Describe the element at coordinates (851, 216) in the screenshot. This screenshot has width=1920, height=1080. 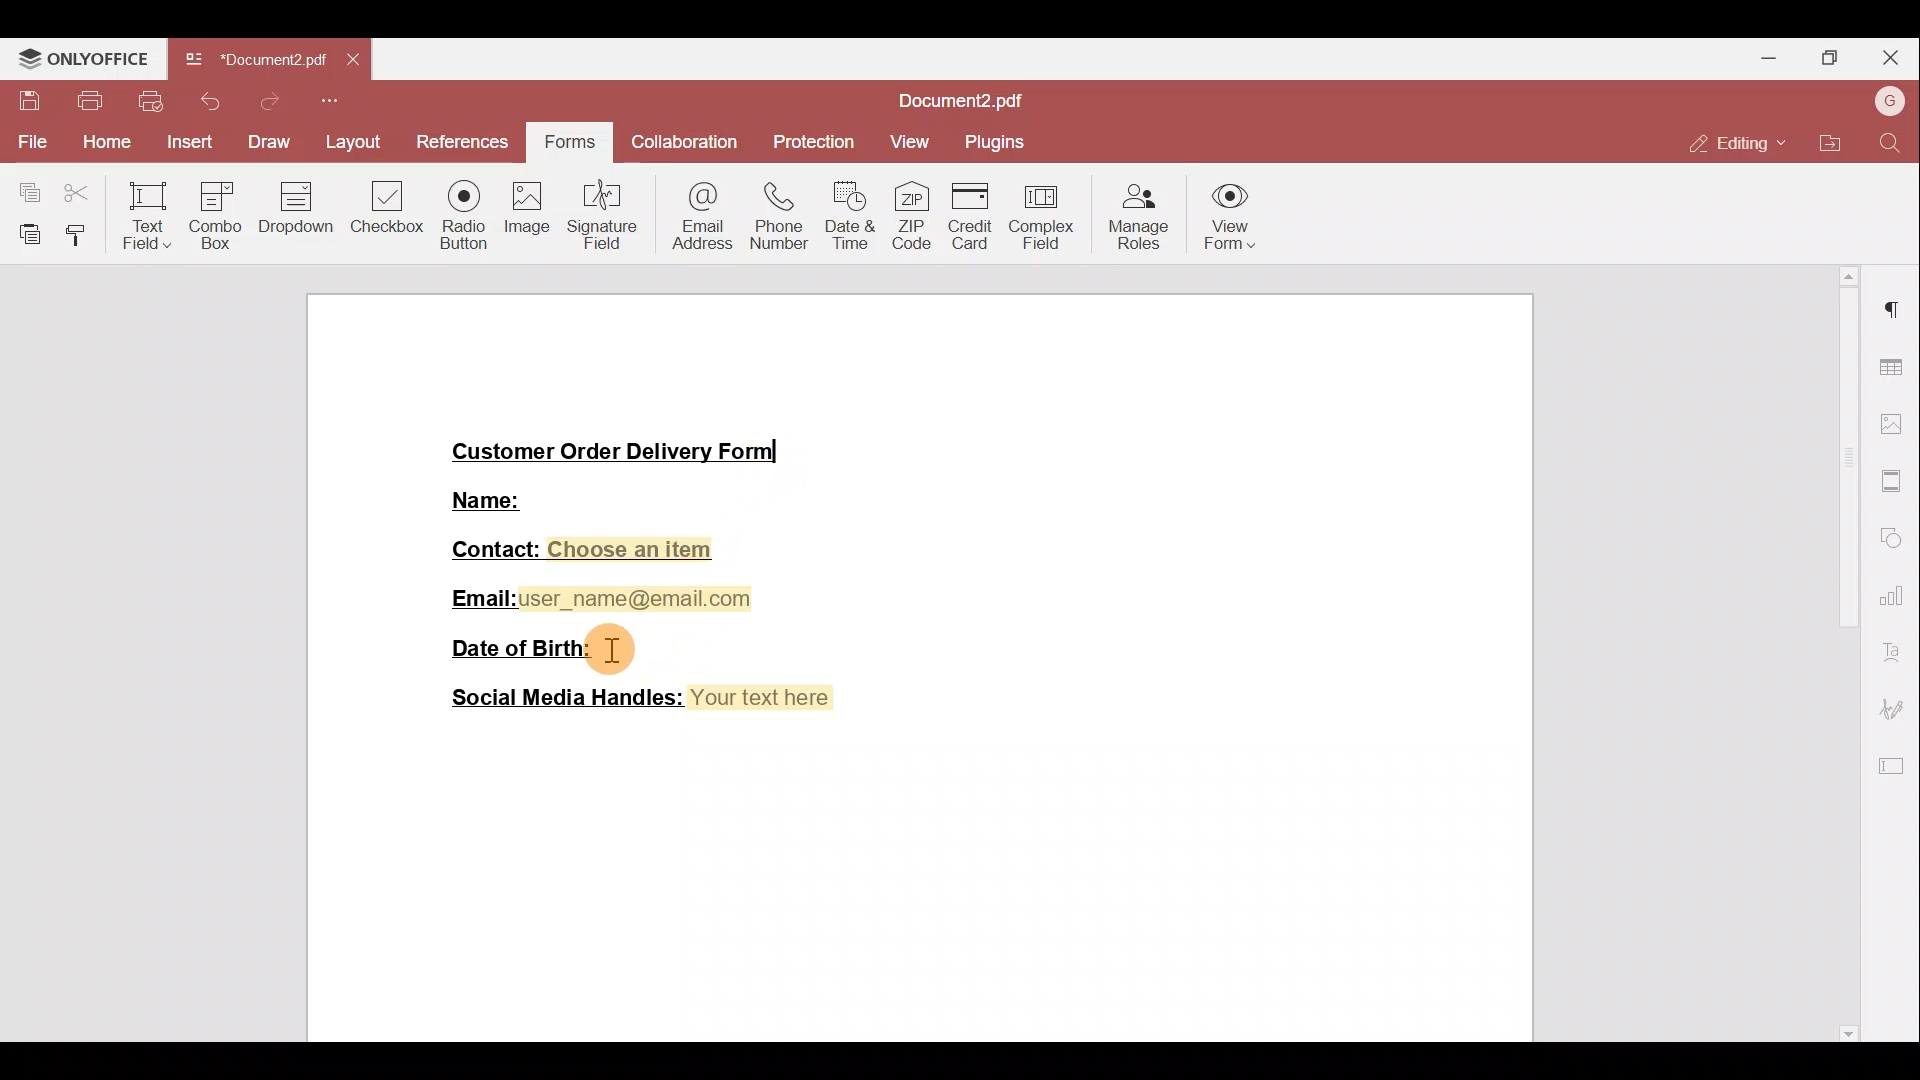
I see `Date & time` at that location.